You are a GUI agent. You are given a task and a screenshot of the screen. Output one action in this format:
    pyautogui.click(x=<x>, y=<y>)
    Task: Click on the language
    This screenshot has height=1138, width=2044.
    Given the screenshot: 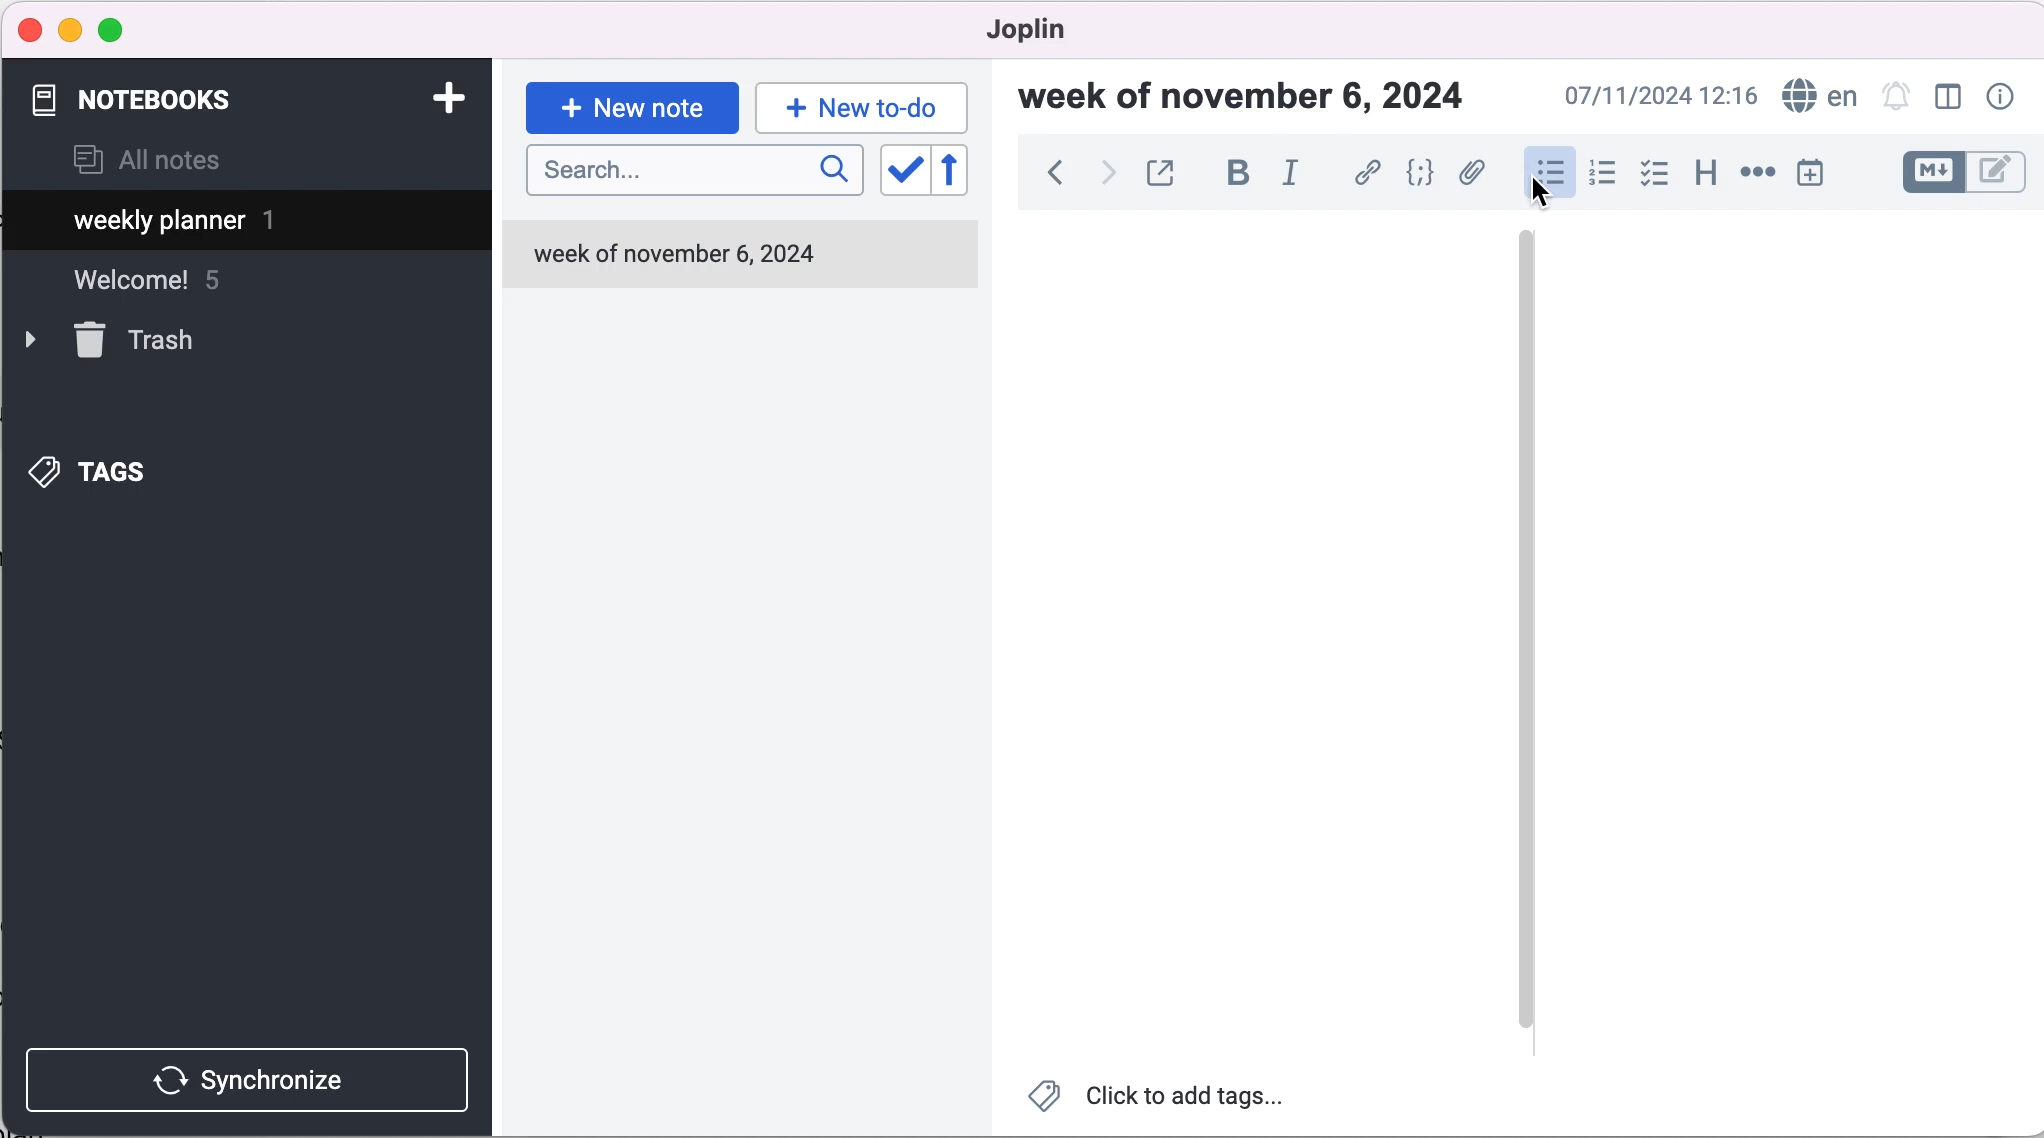 What is the action you would take?
    pyautogui.click(x=1815, y=97)
    